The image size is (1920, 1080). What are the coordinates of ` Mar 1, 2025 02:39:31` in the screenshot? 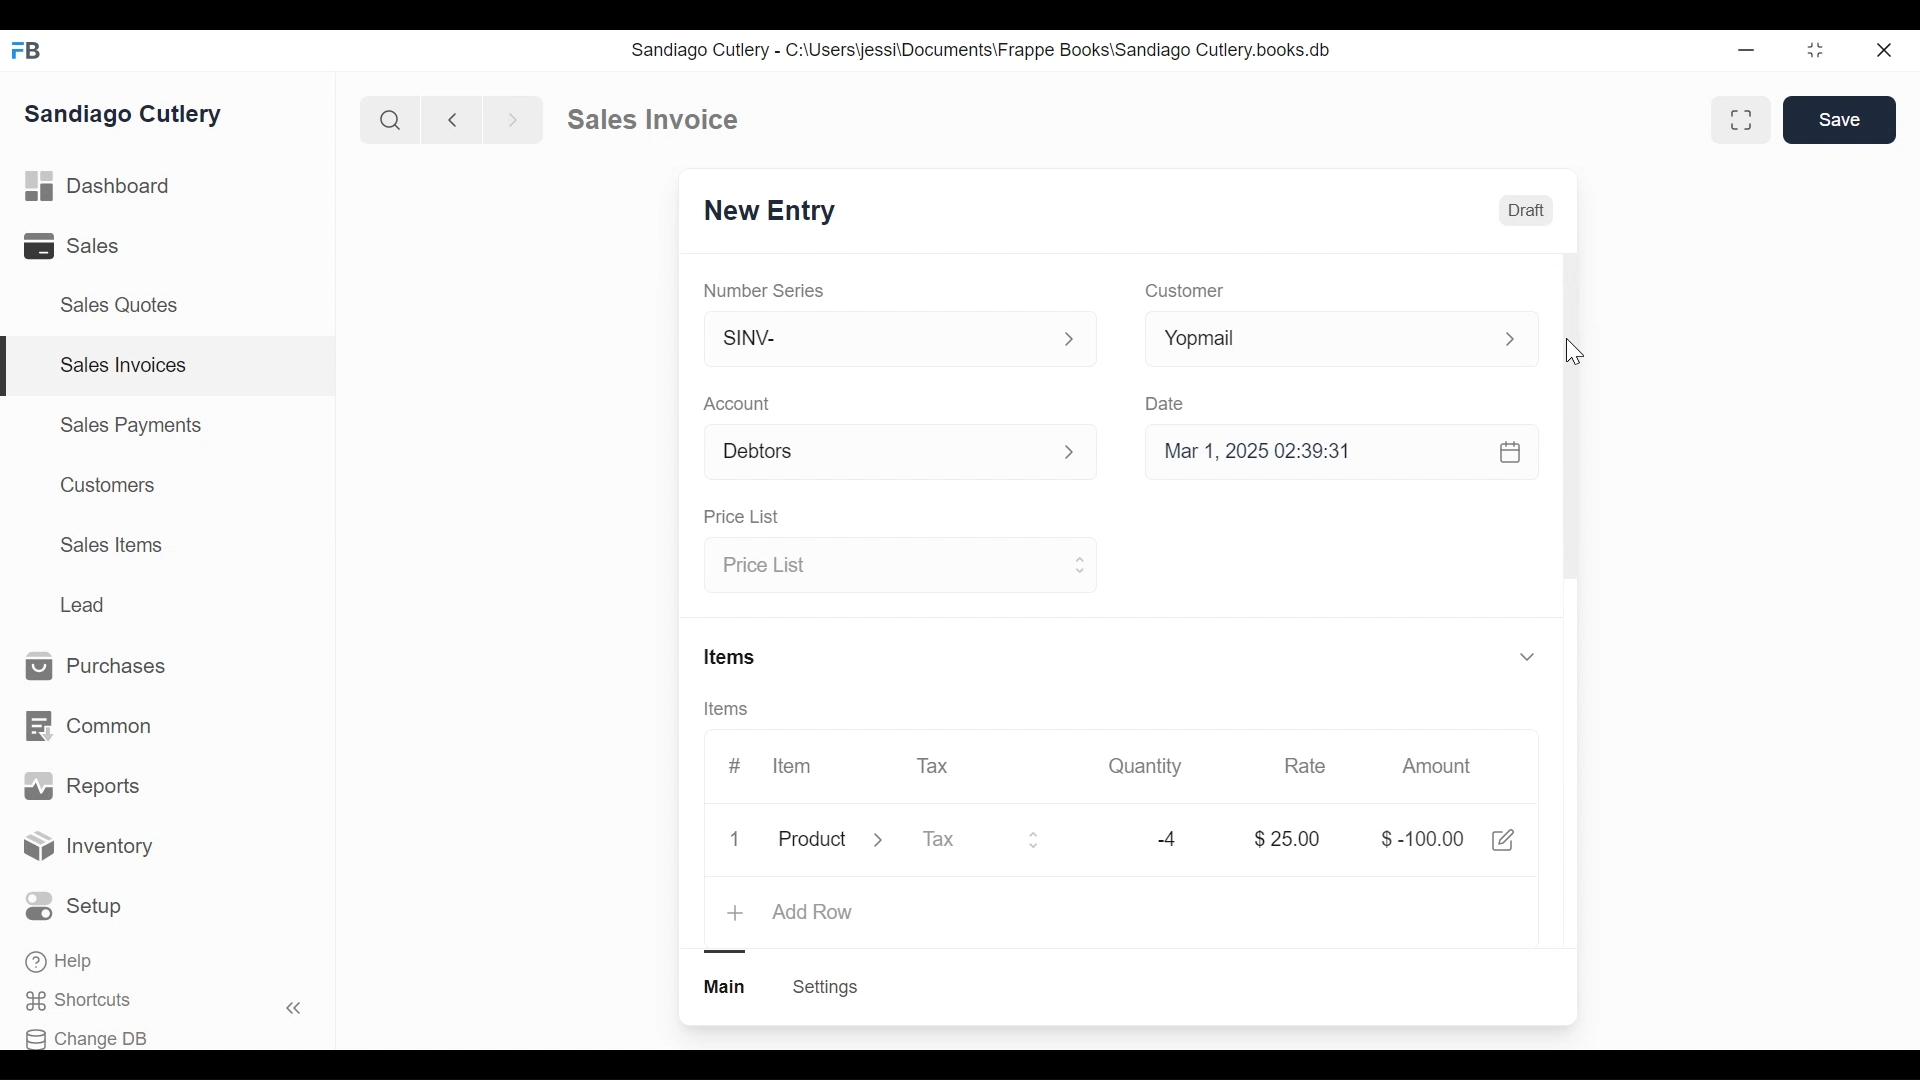 It's located at (1337, 450).